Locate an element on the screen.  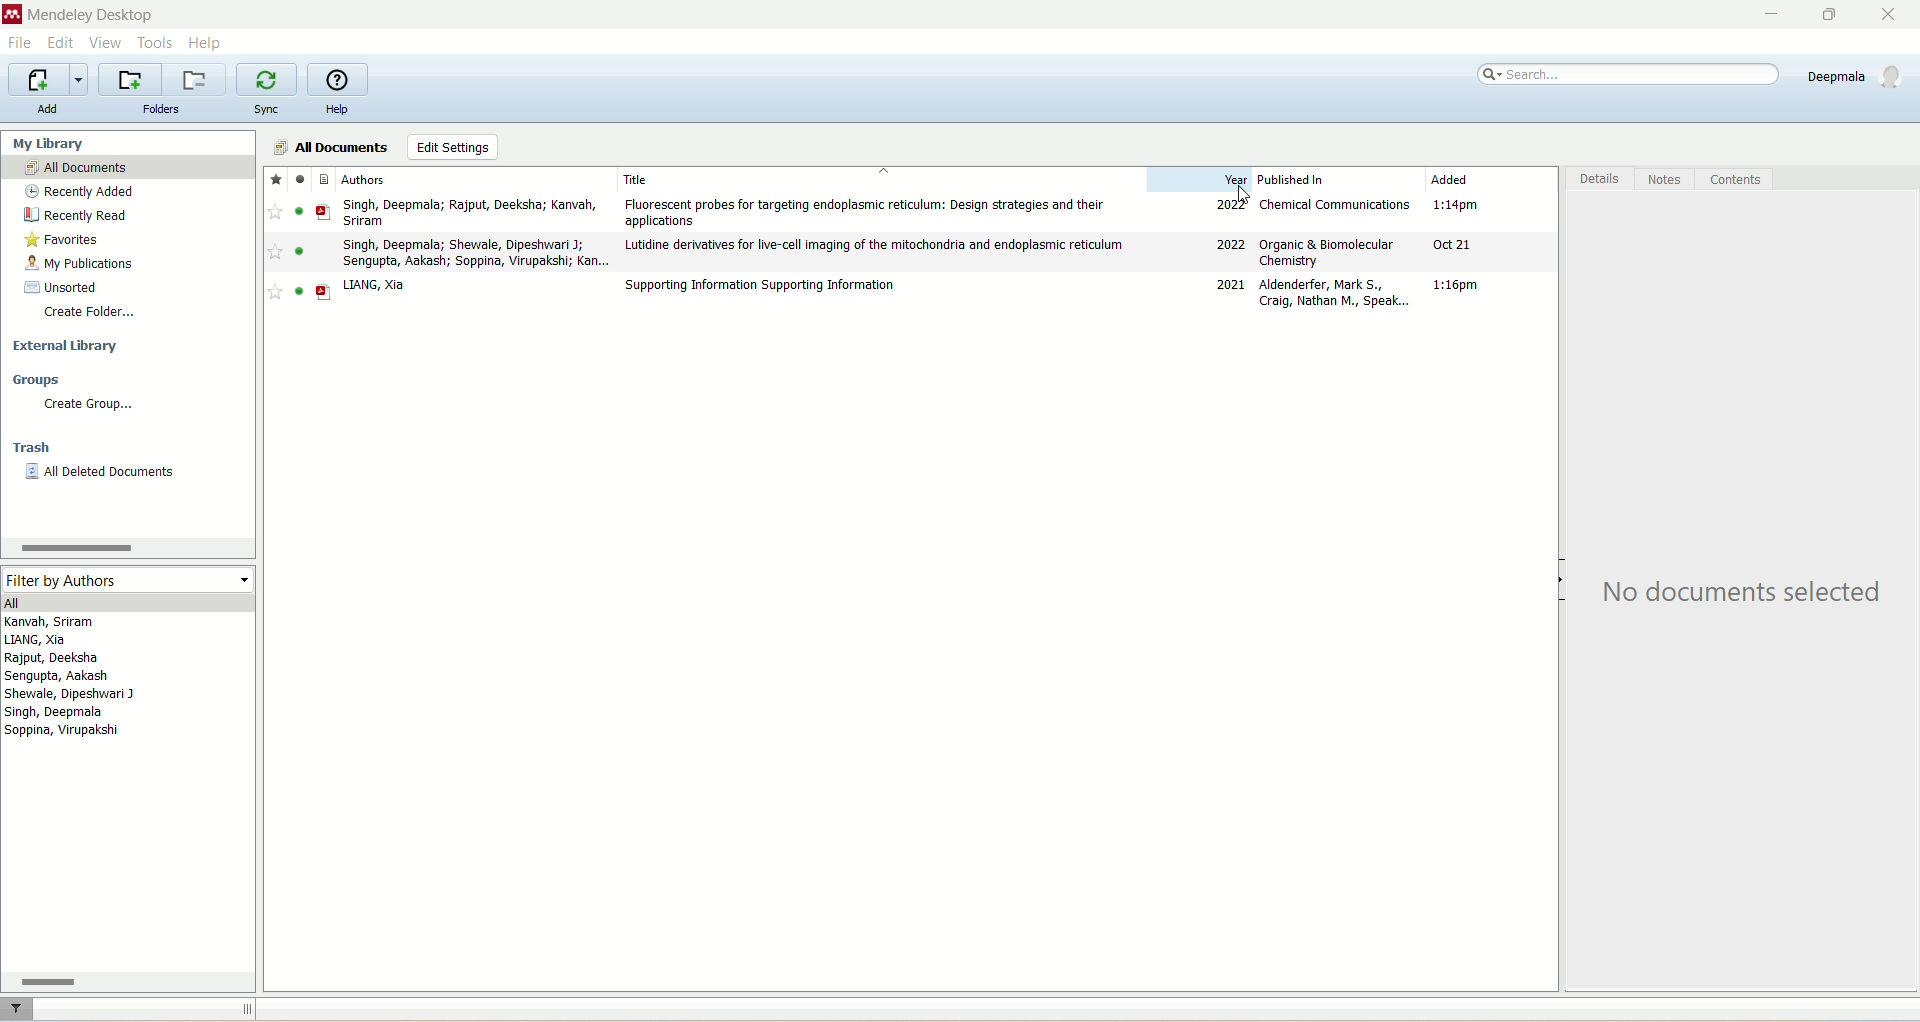
1:14 PM is located at coordinates (1472, 205).